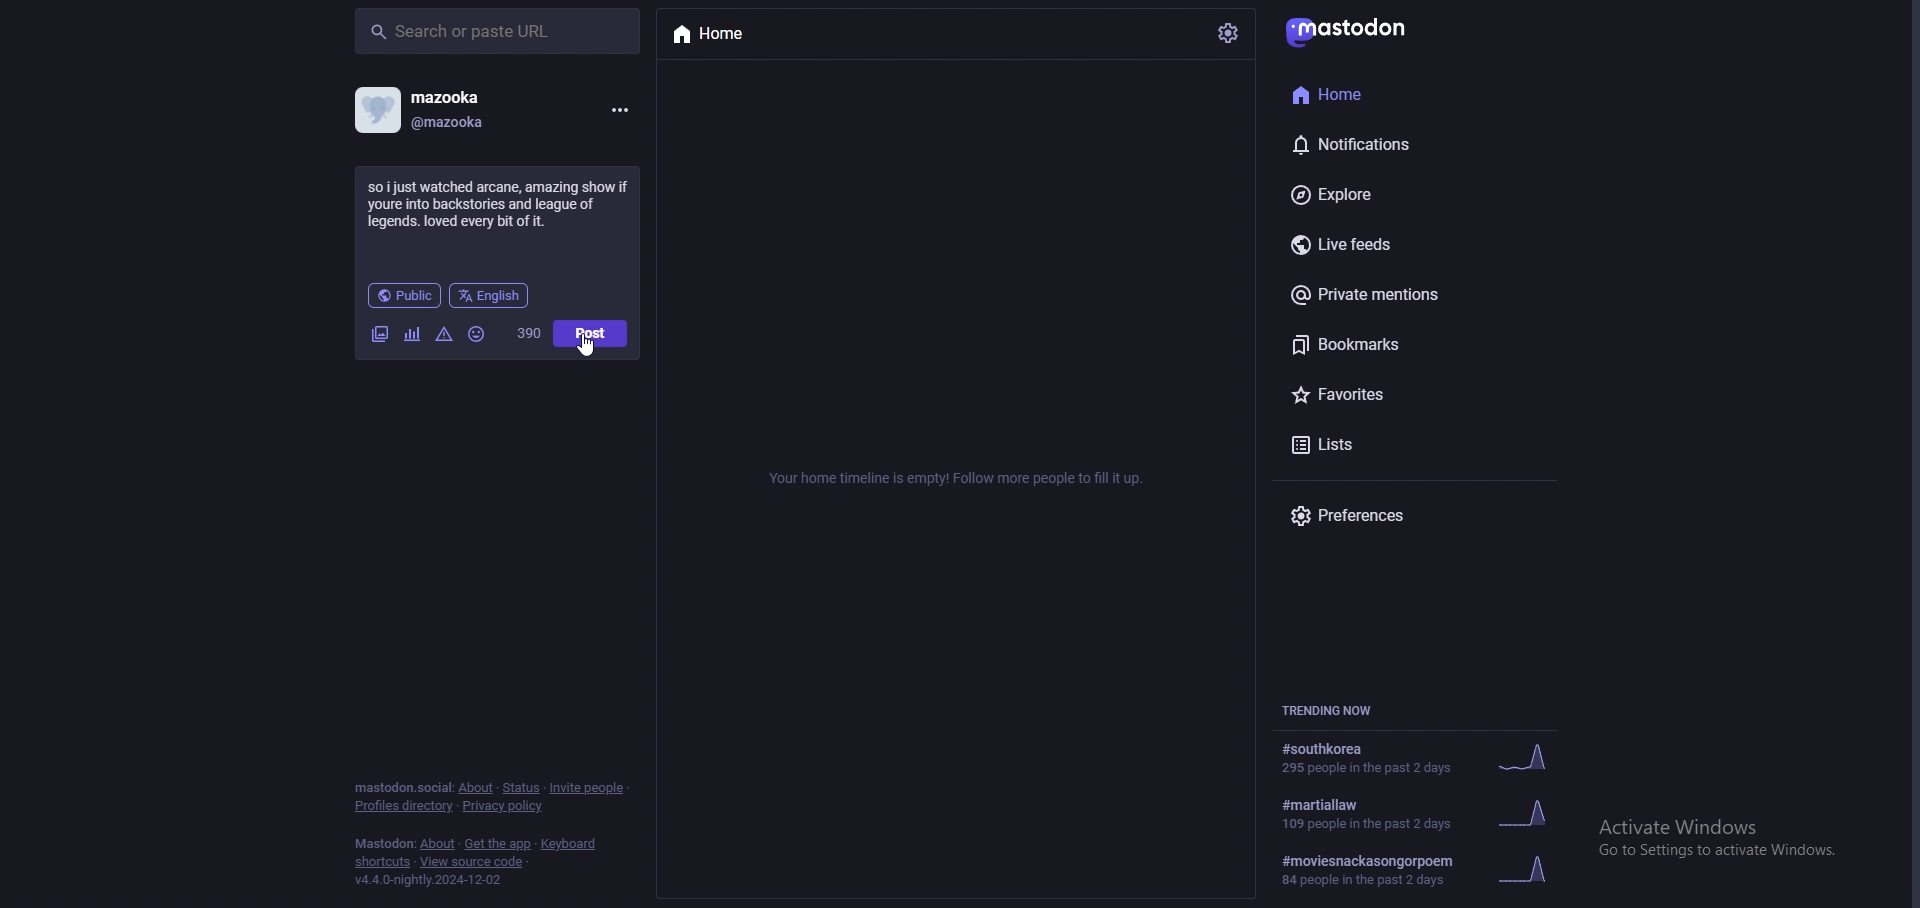 Image resolution: width=1920 pixels, height=908 pixels. What do you see at coordinates (590, 786) in the screenshot?
I see `invite people` at bounding box center [590, 786].